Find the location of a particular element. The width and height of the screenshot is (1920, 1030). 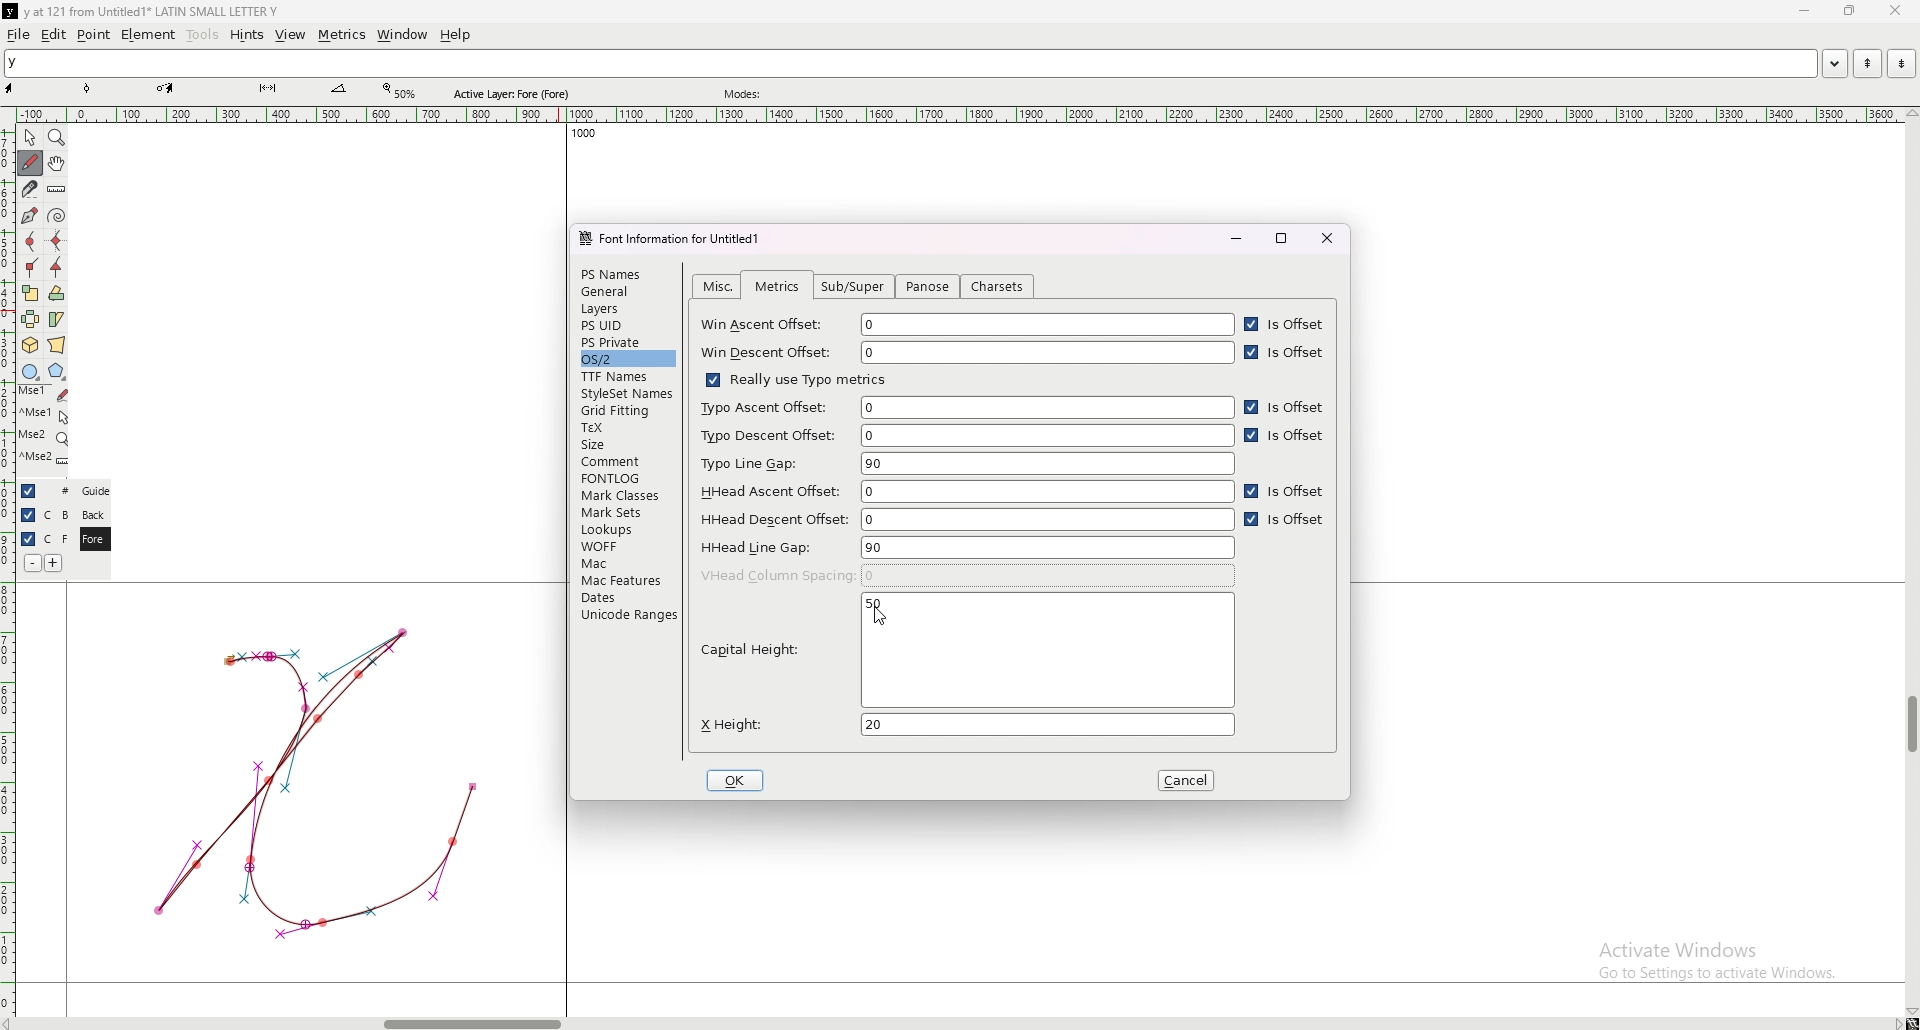

scroll up is located at coordinates (1908, 114).